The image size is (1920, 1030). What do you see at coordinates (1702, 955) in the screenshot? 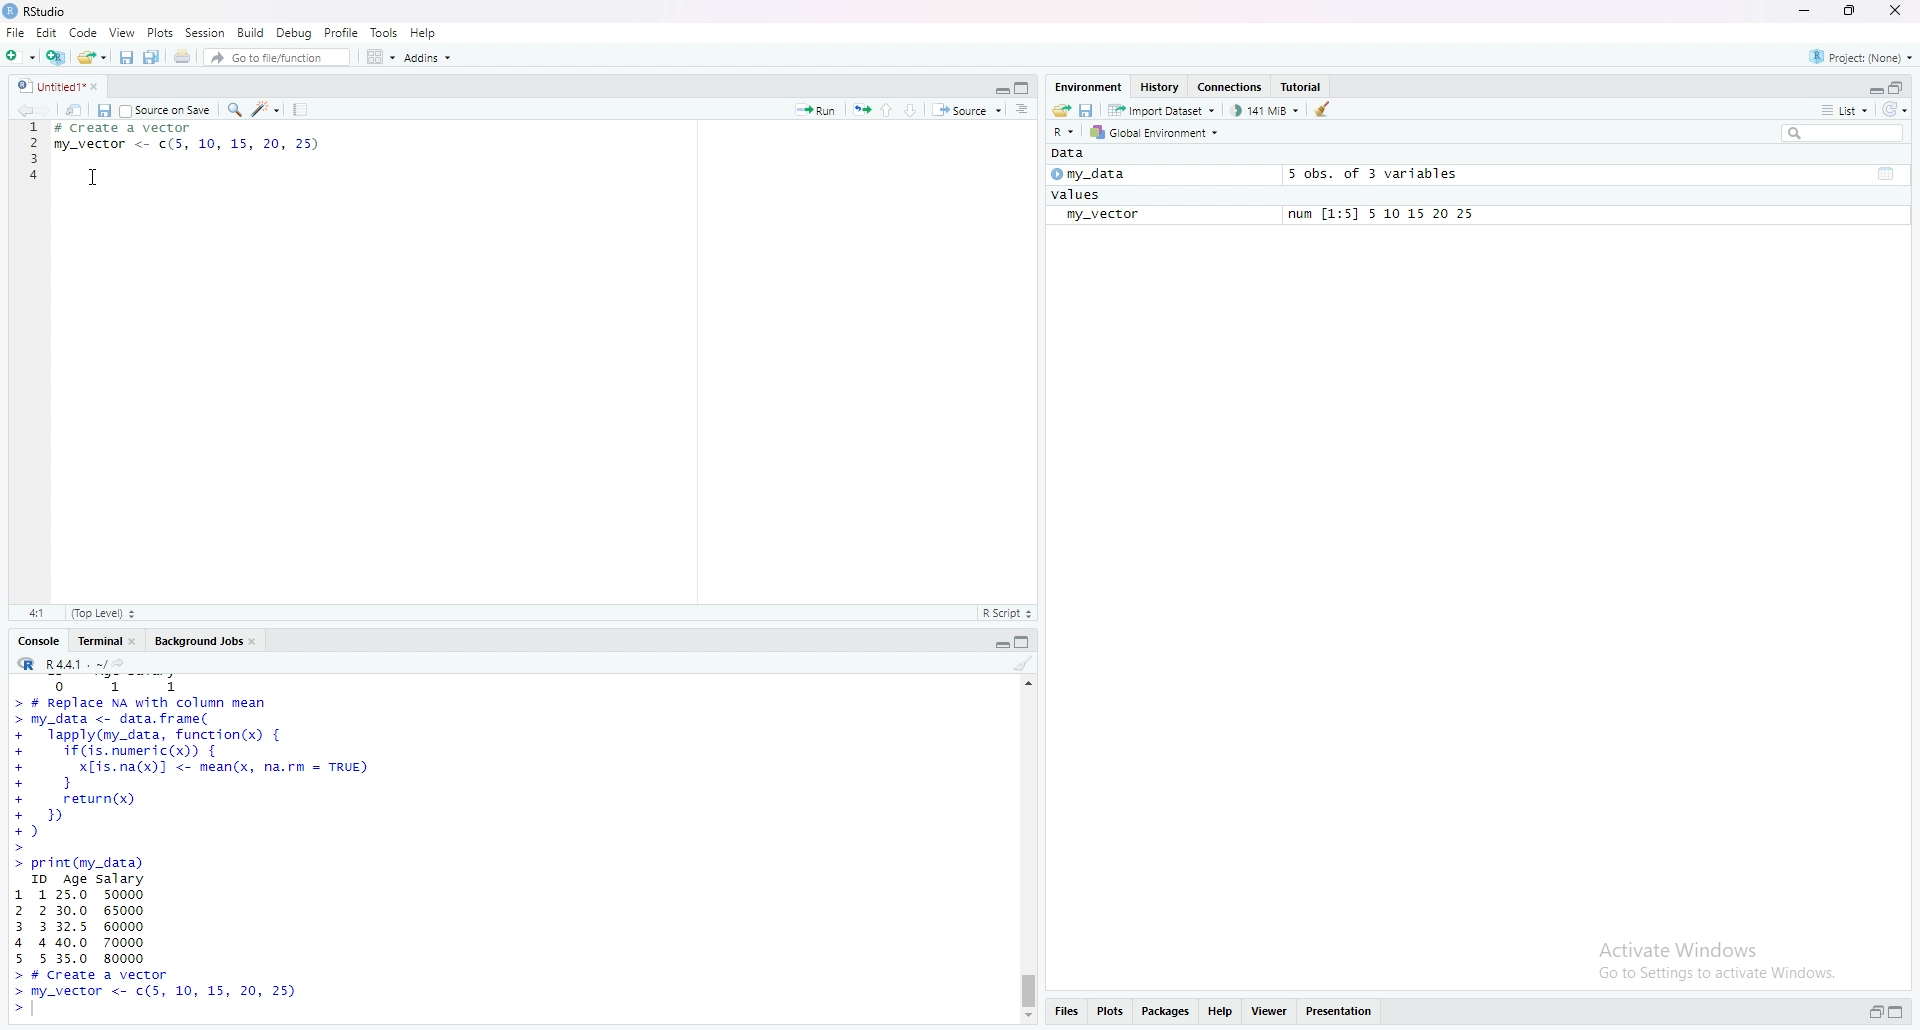
I see `activate windows go to settings to activate windows` at bounding box center [1702, 955].